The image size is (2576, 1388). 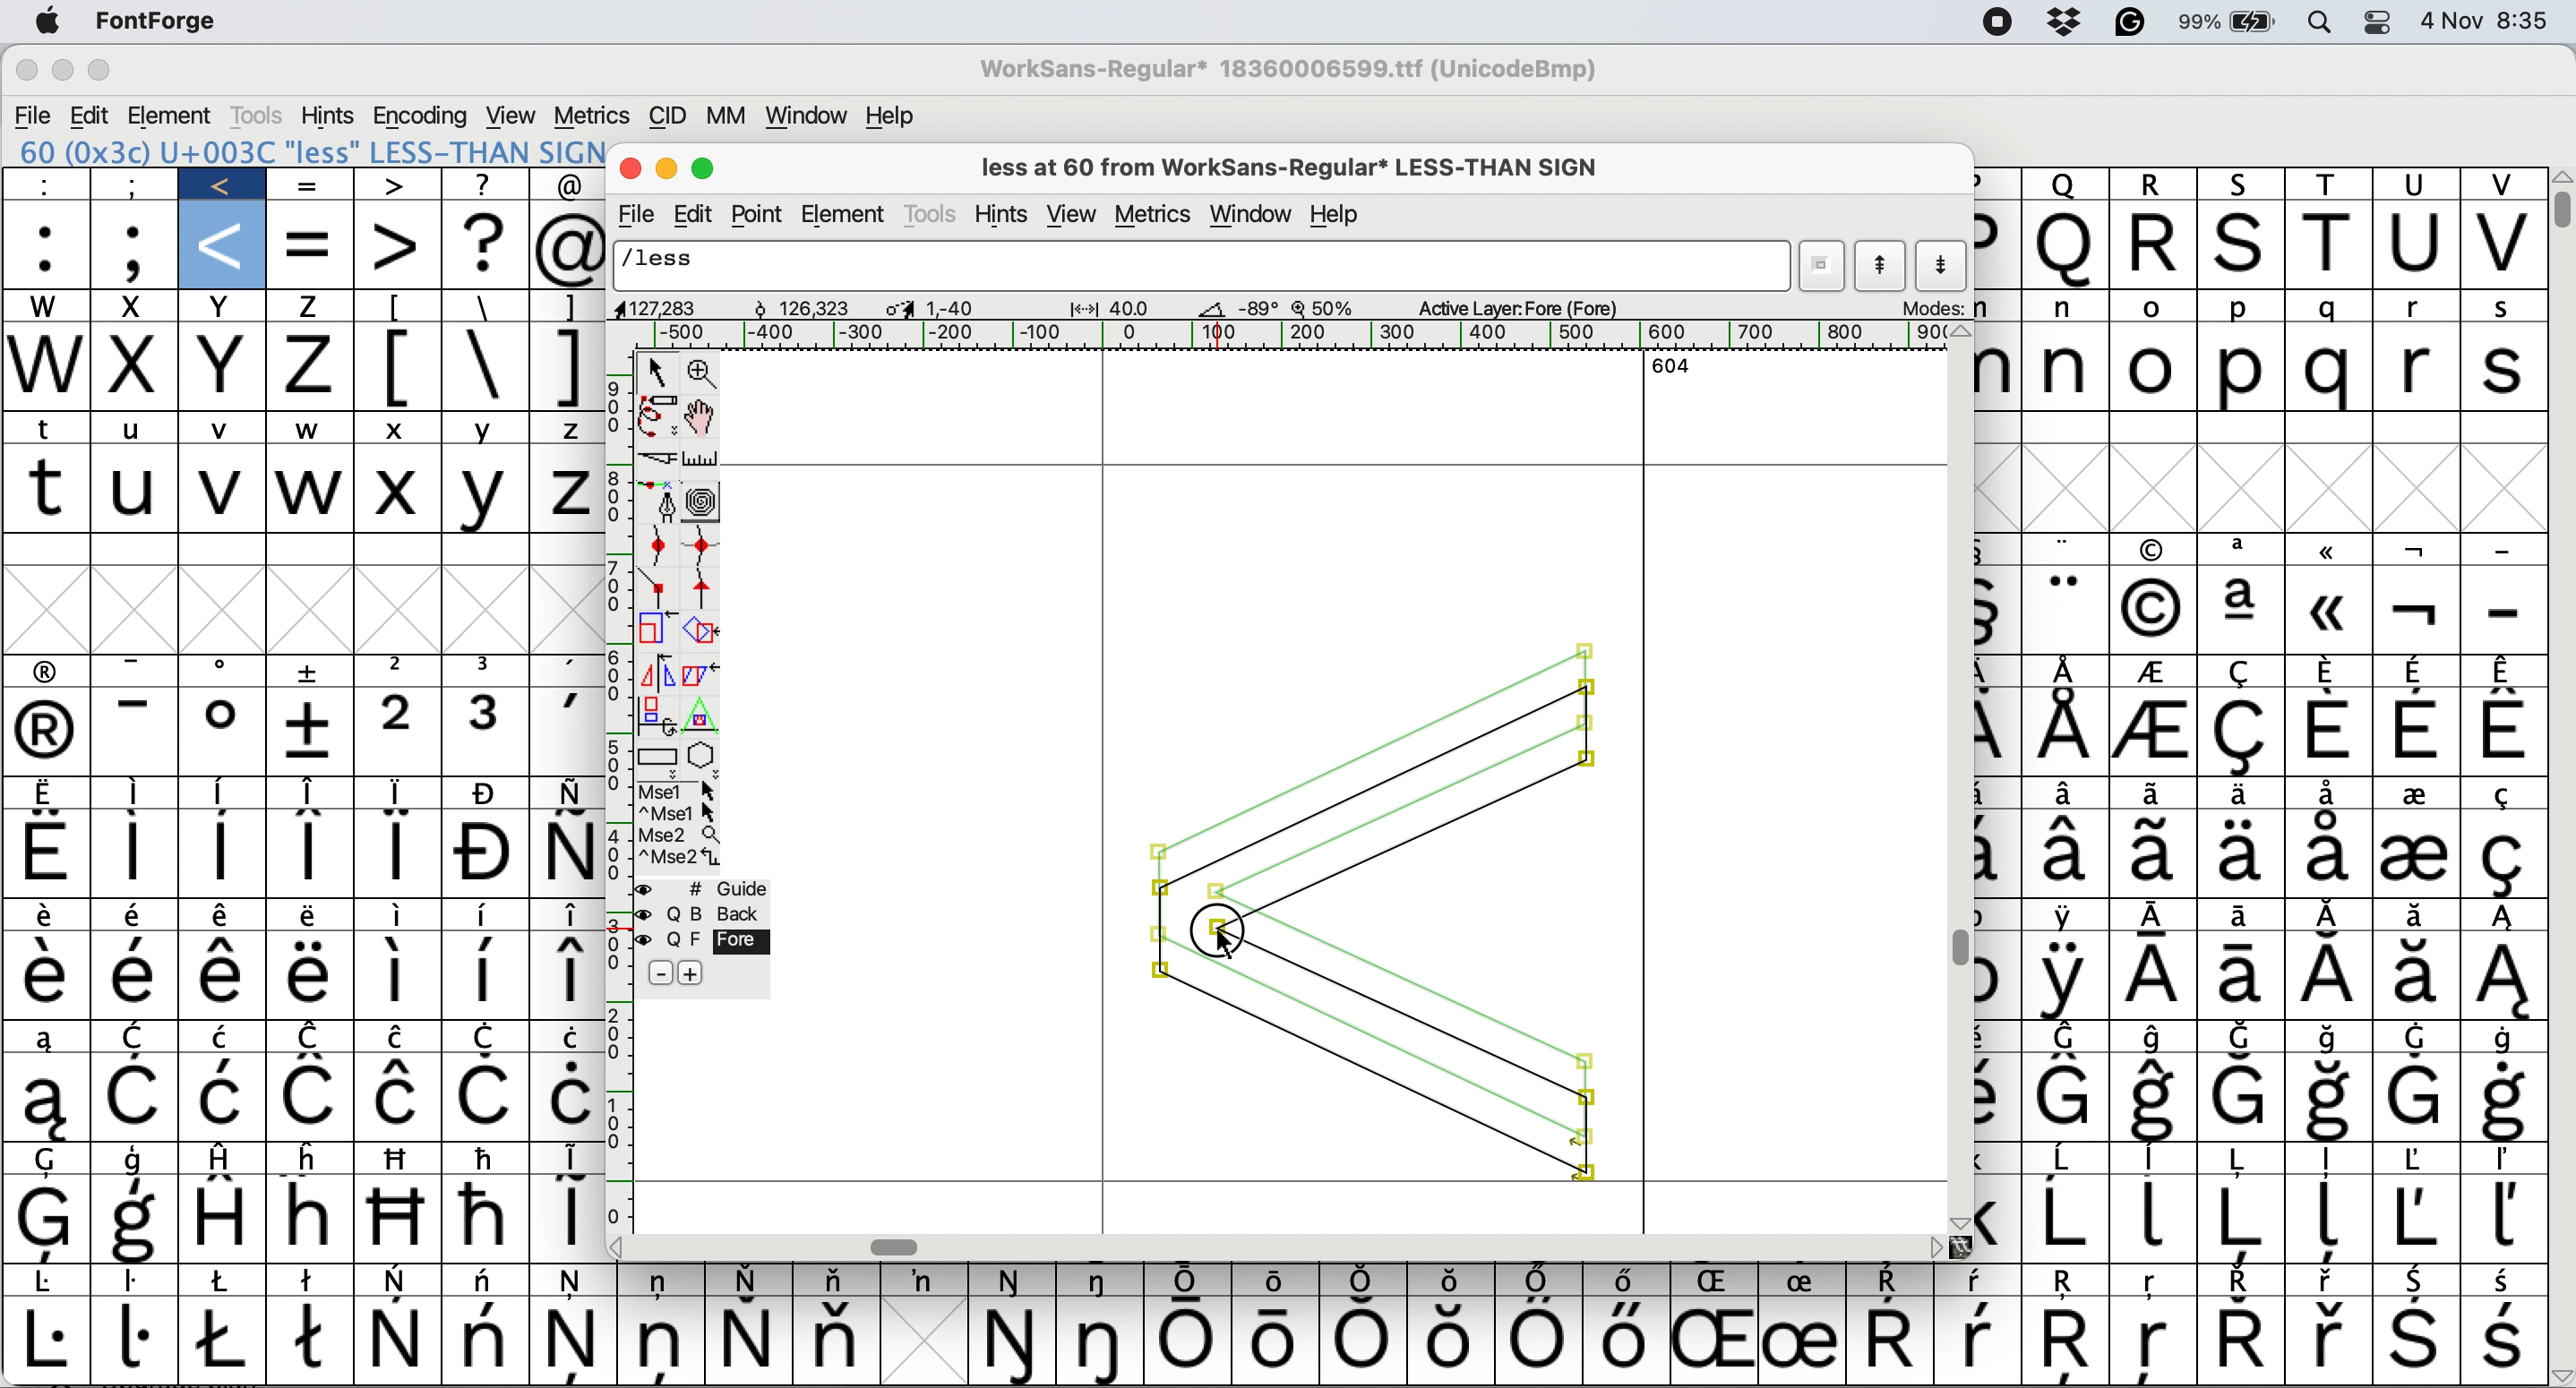 I want to click on Symbol, so click(x=50, y=674).